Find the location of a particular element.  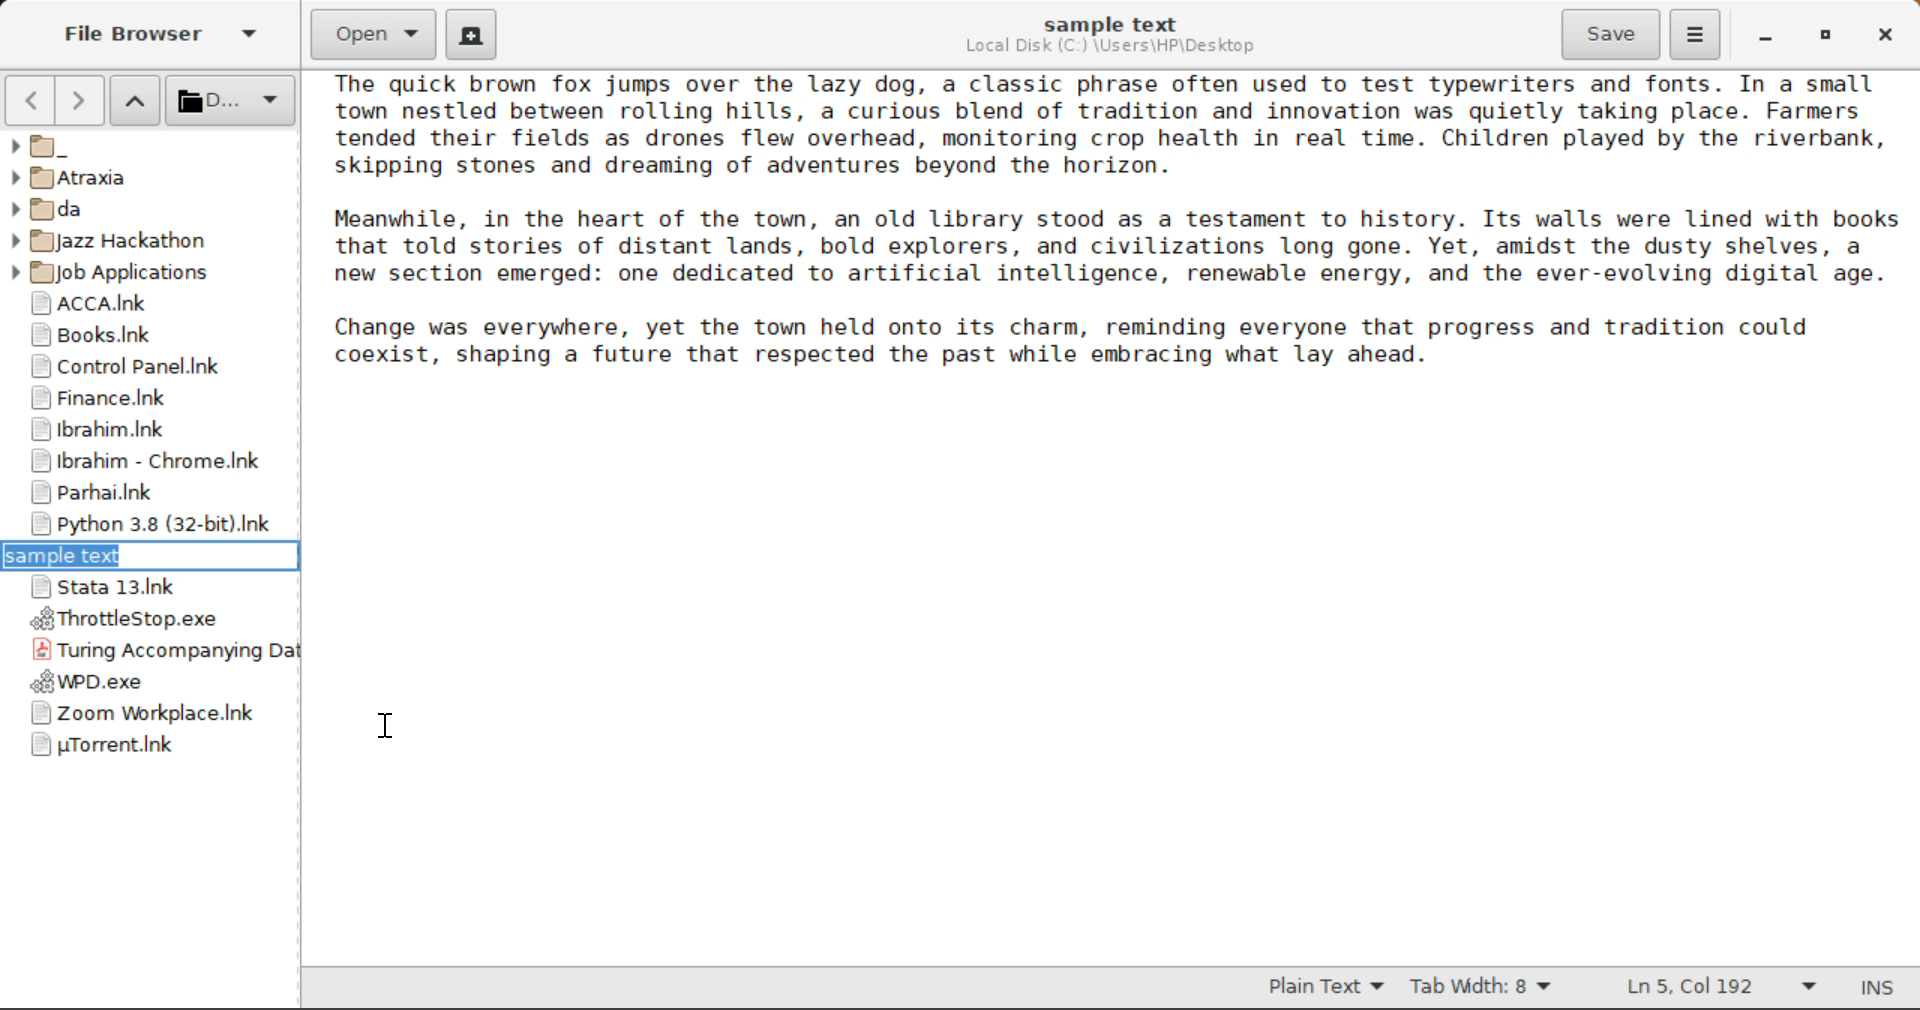

da Folder is located at coordinates (151, 206).